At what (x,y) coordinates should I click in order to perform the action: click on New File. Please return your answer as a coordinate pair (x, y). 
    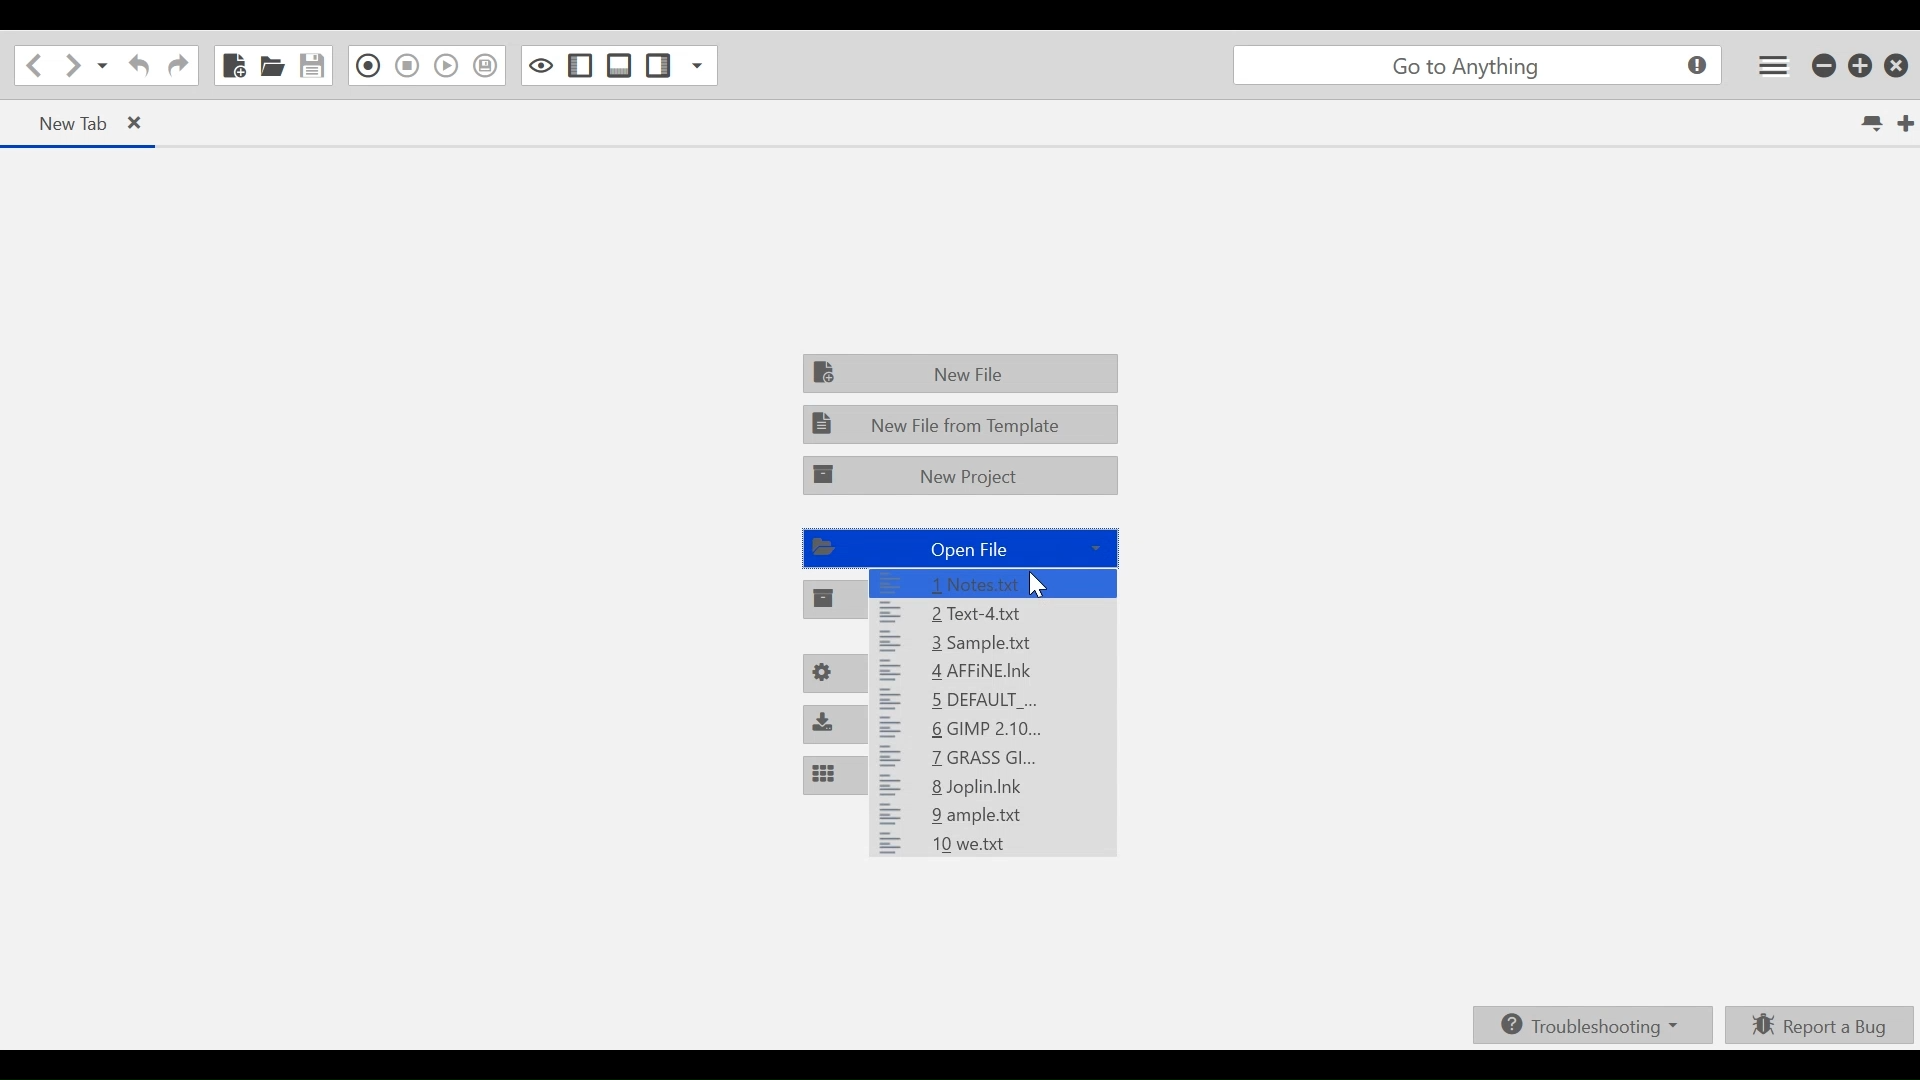
    Looking at the image, I should click on (231, 65).